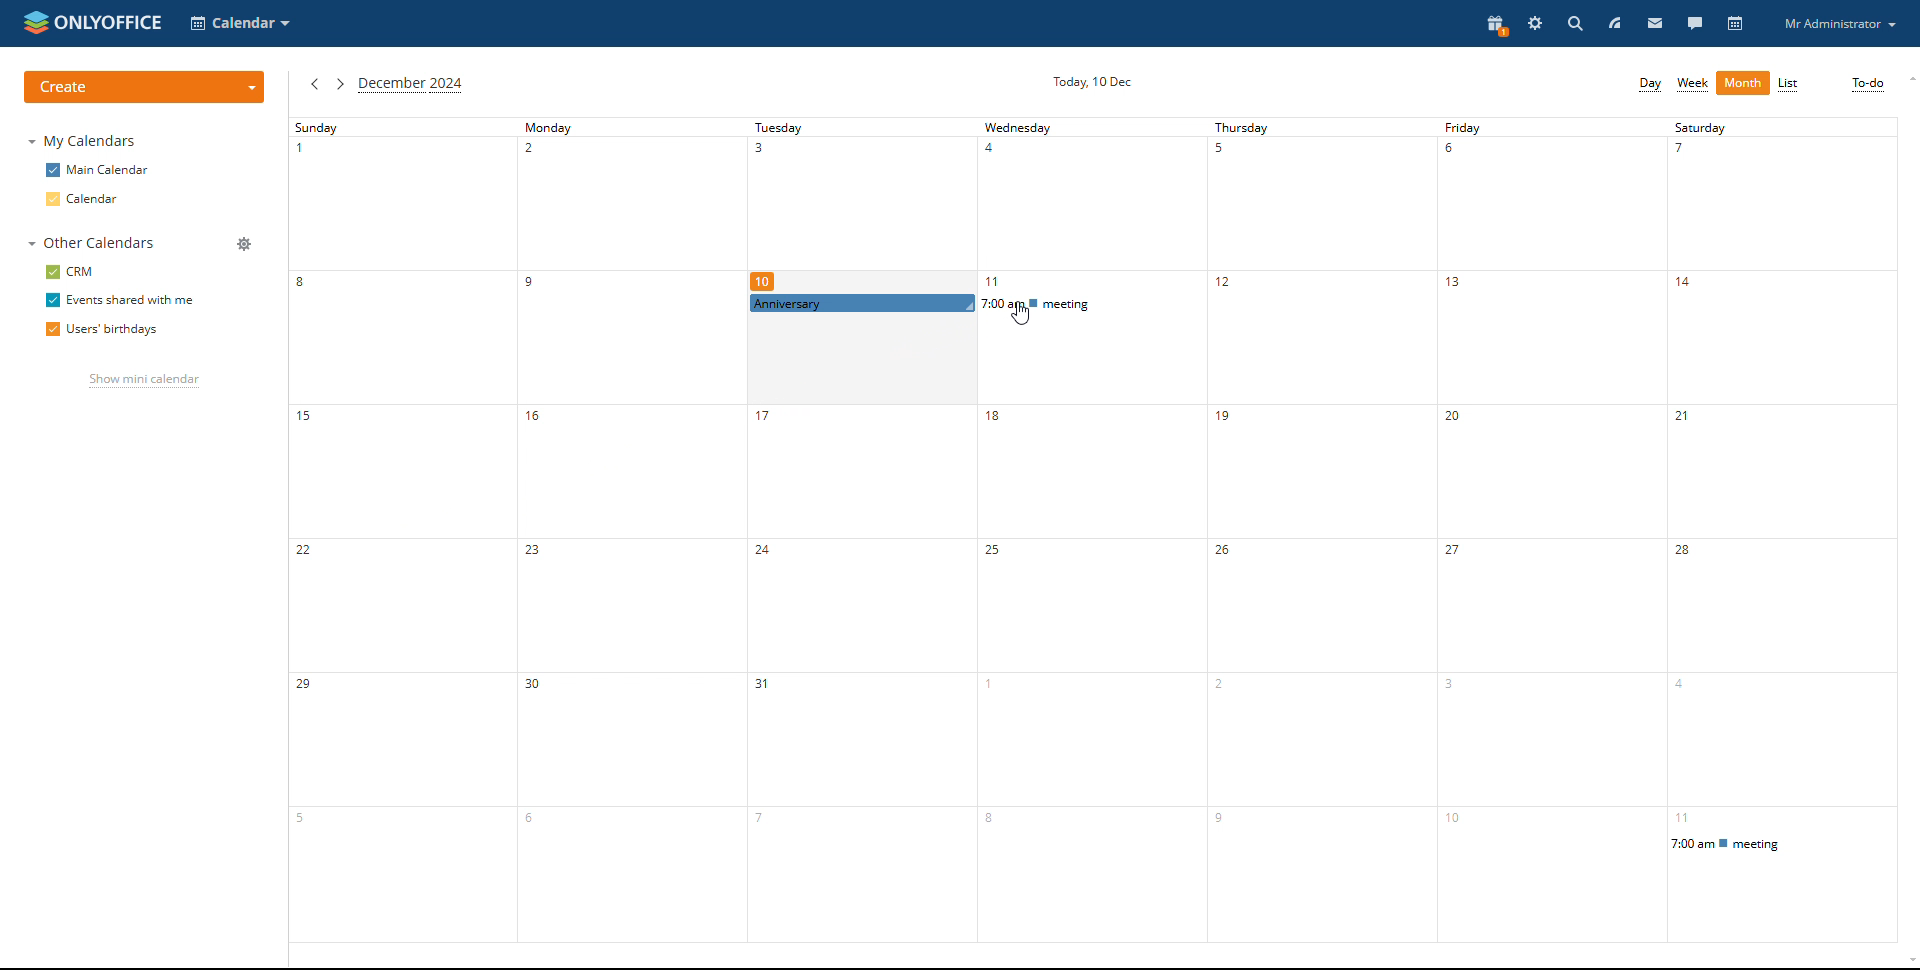  Describe the element at coordinates (854, 530) in the screenshot. I see `` at that location.